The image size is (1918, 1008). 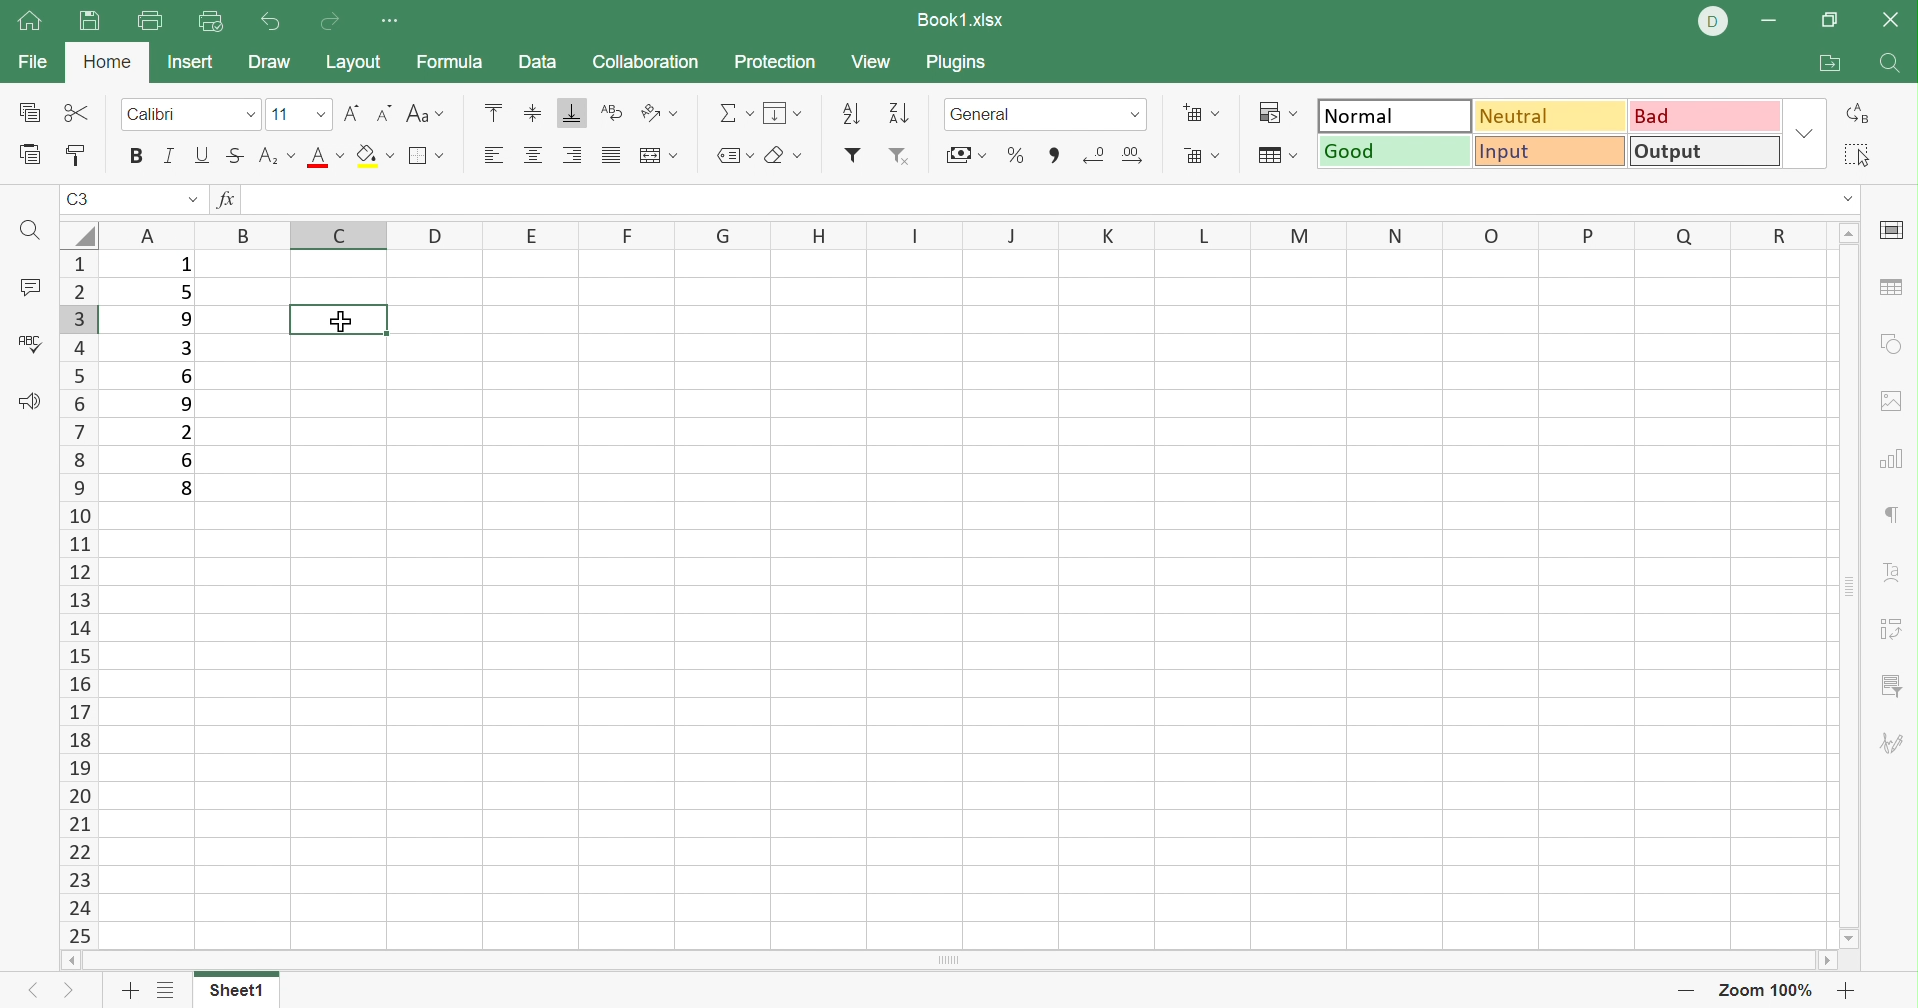 What do you see at coordinates (1834, 17) in the screenshot?
I see `Restore Down` at bounding box center [1834, 17].